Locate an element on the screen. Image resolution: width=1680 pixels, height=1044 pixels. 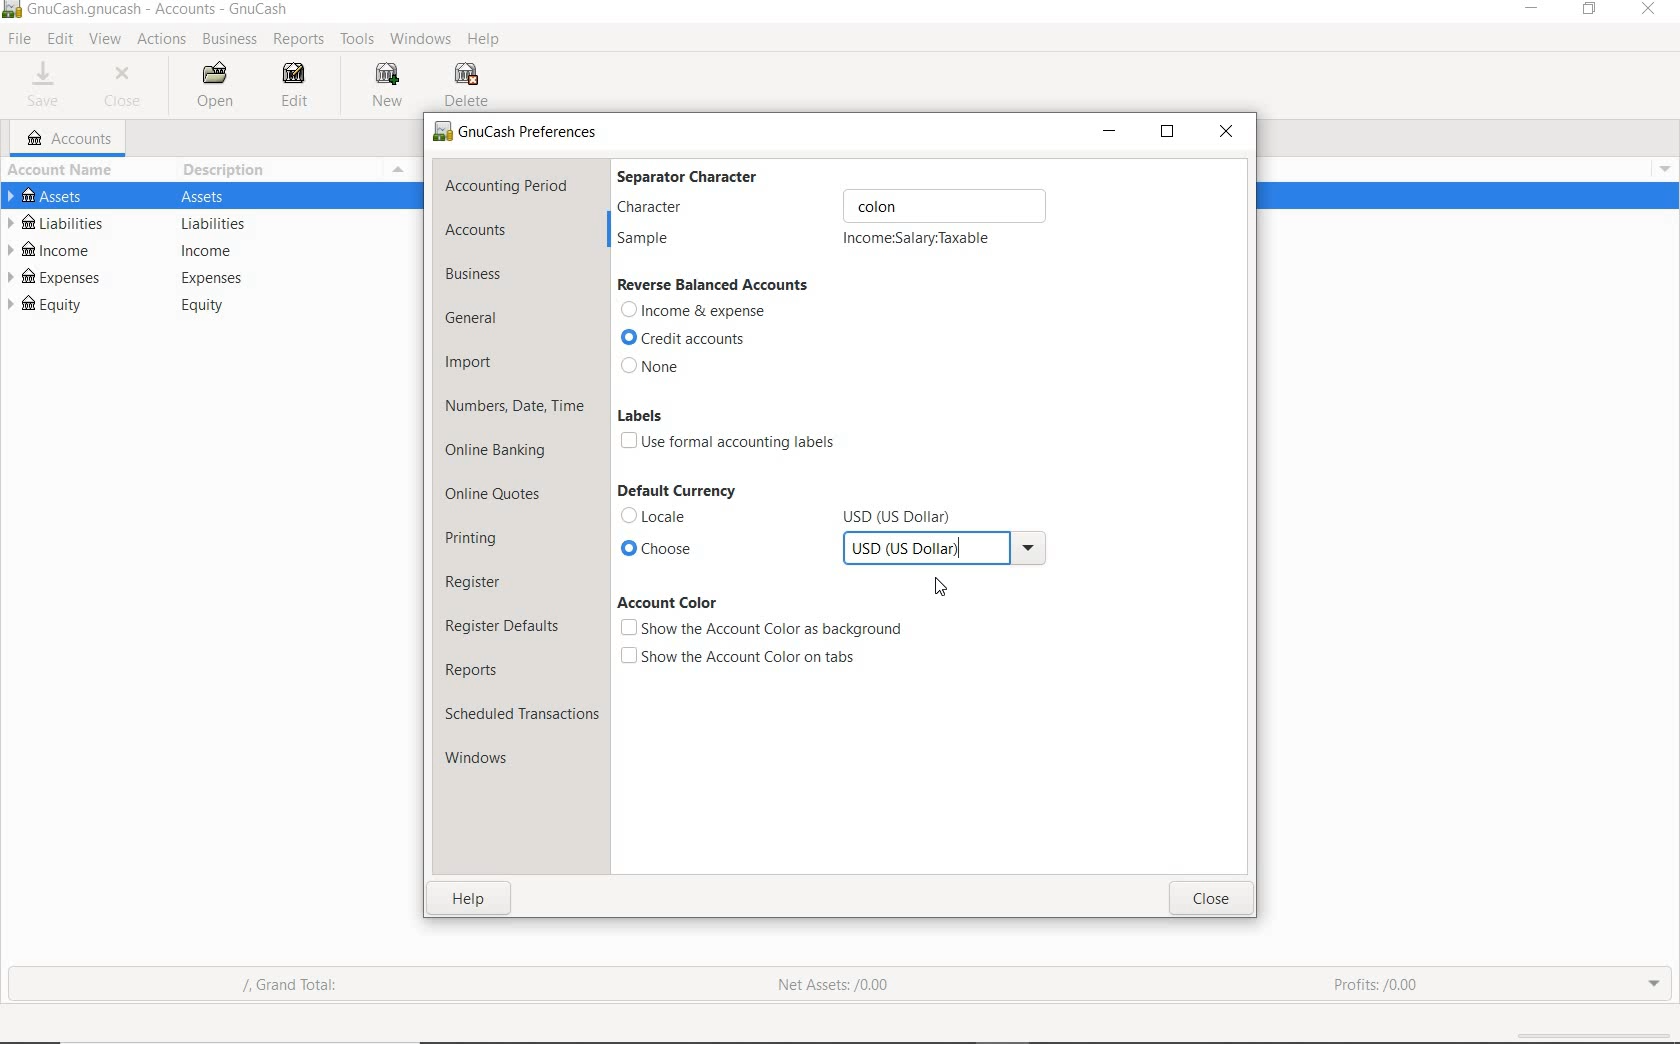
OPEN is located at coordinates (219, 86).